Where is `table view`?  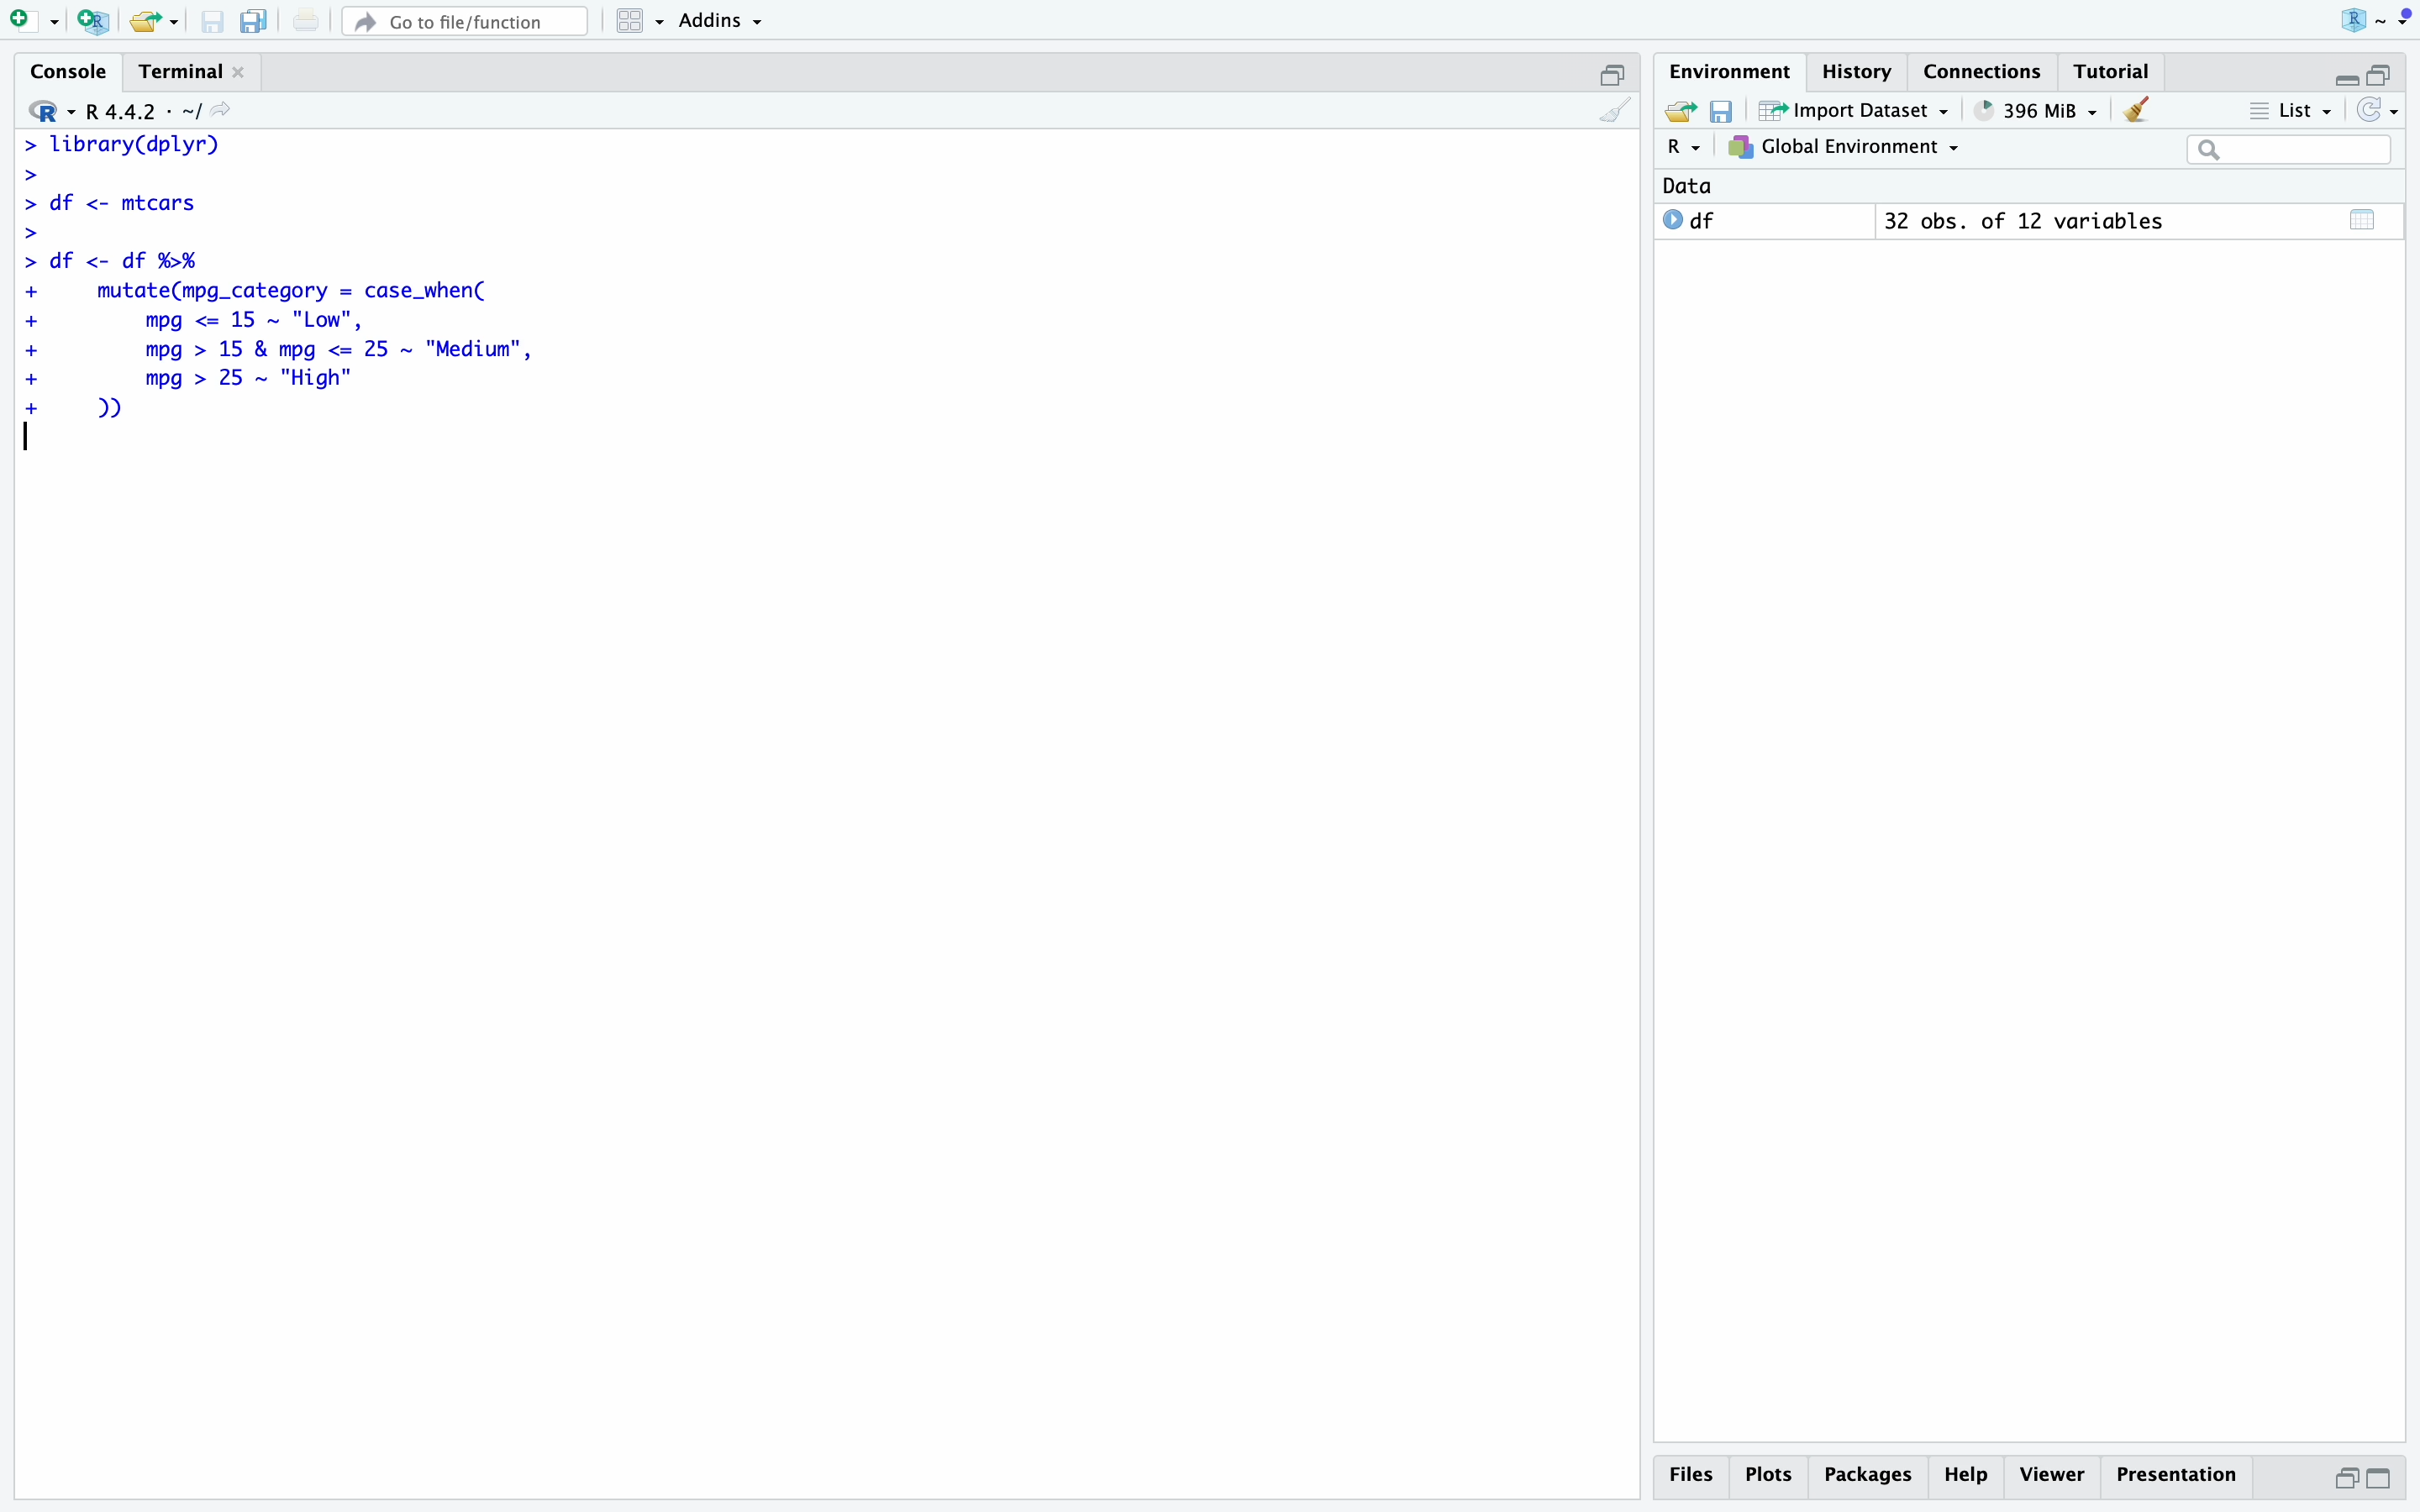 table view is located at coordinates (2362, 219).